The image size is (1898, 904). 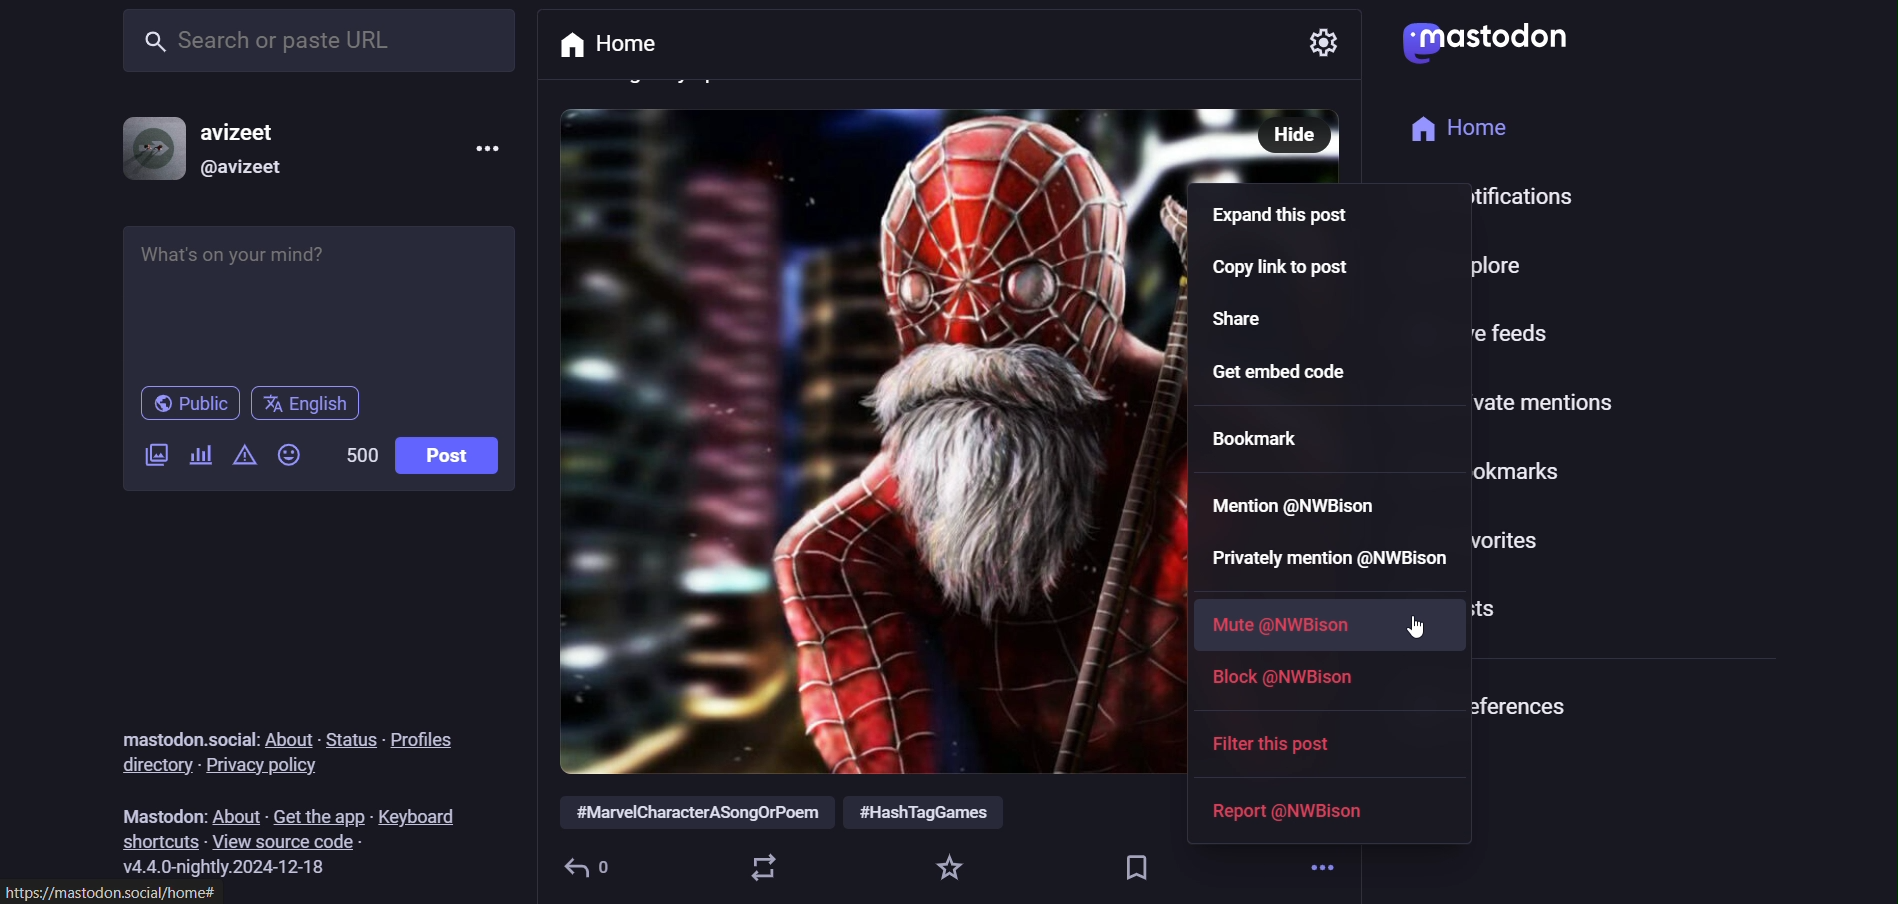 What do you see at coordinates (285, 738) in the screenshot?
I see `about` at bounding box center [285, 738].